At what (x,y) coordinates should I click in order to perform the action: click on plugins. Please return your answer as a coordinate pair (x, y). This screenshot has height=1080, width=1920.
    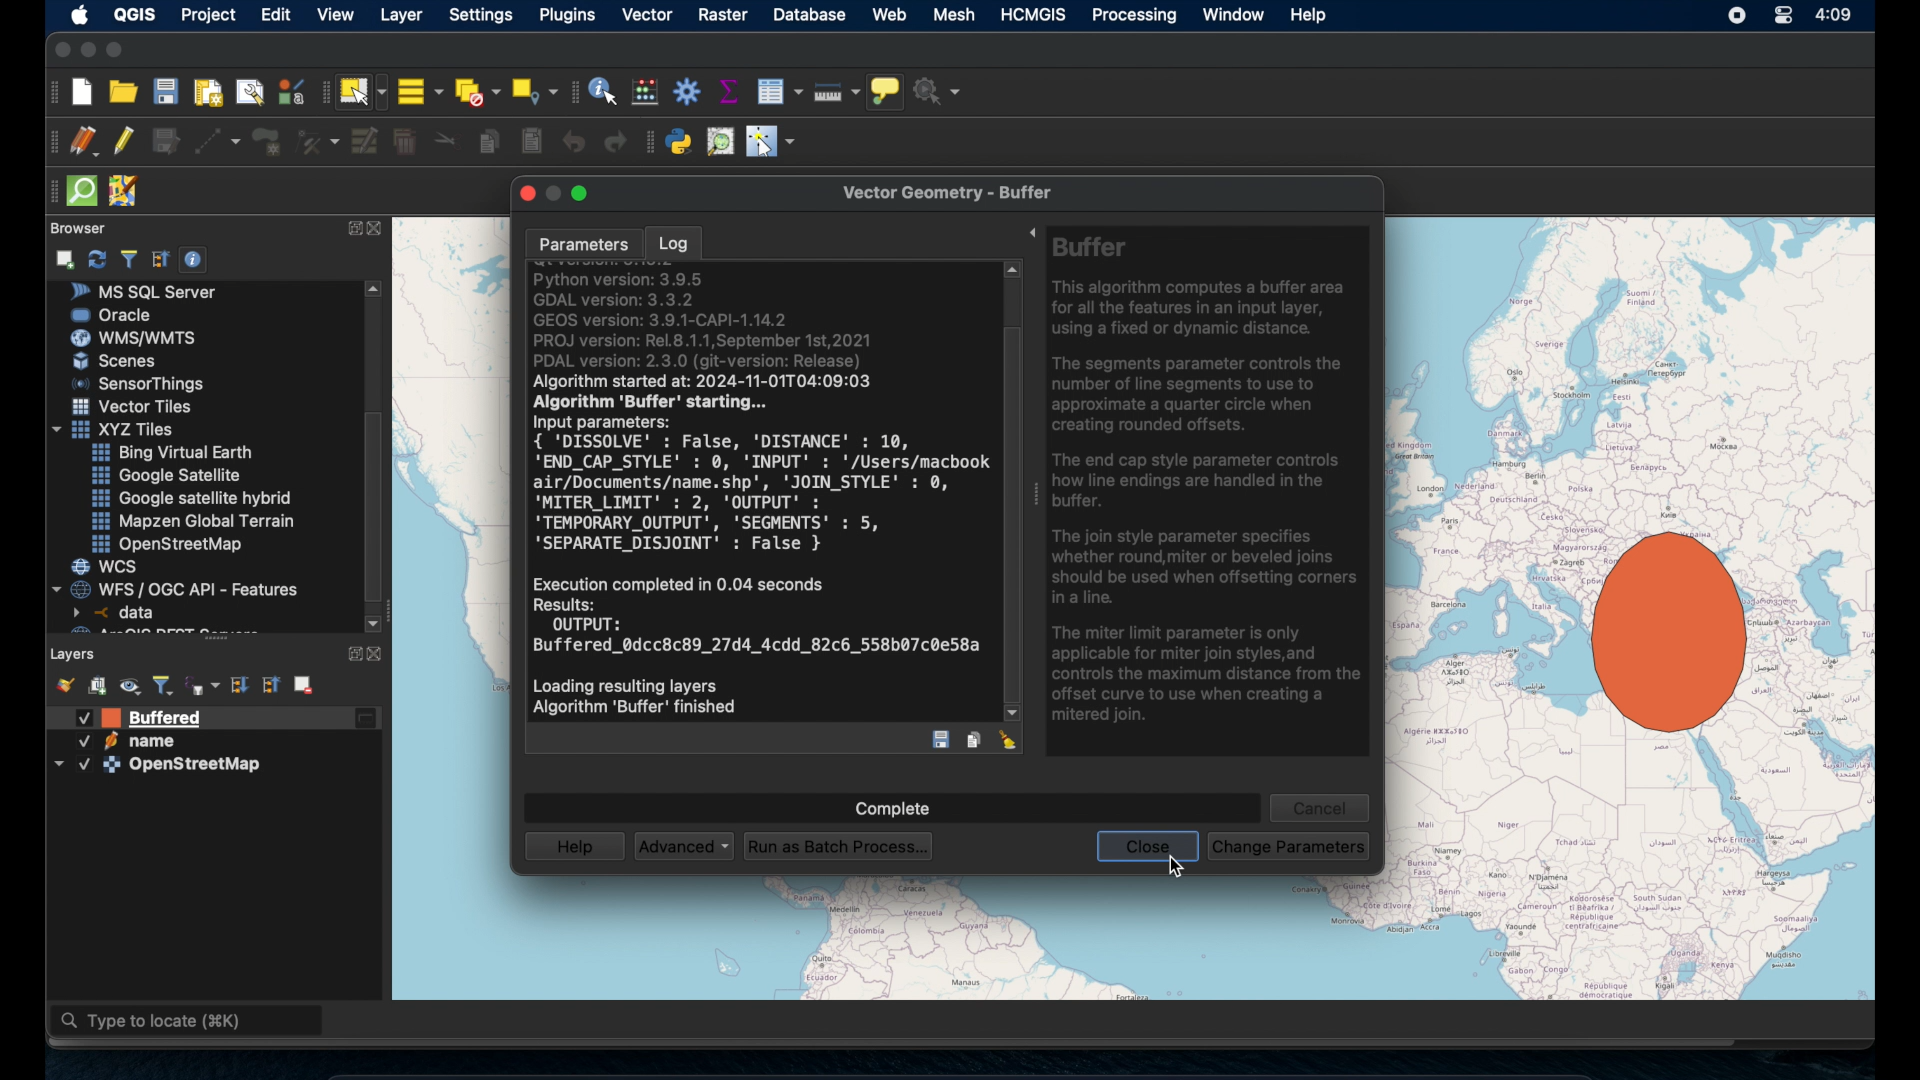
    Looking at the image, I should click on (567, 15).